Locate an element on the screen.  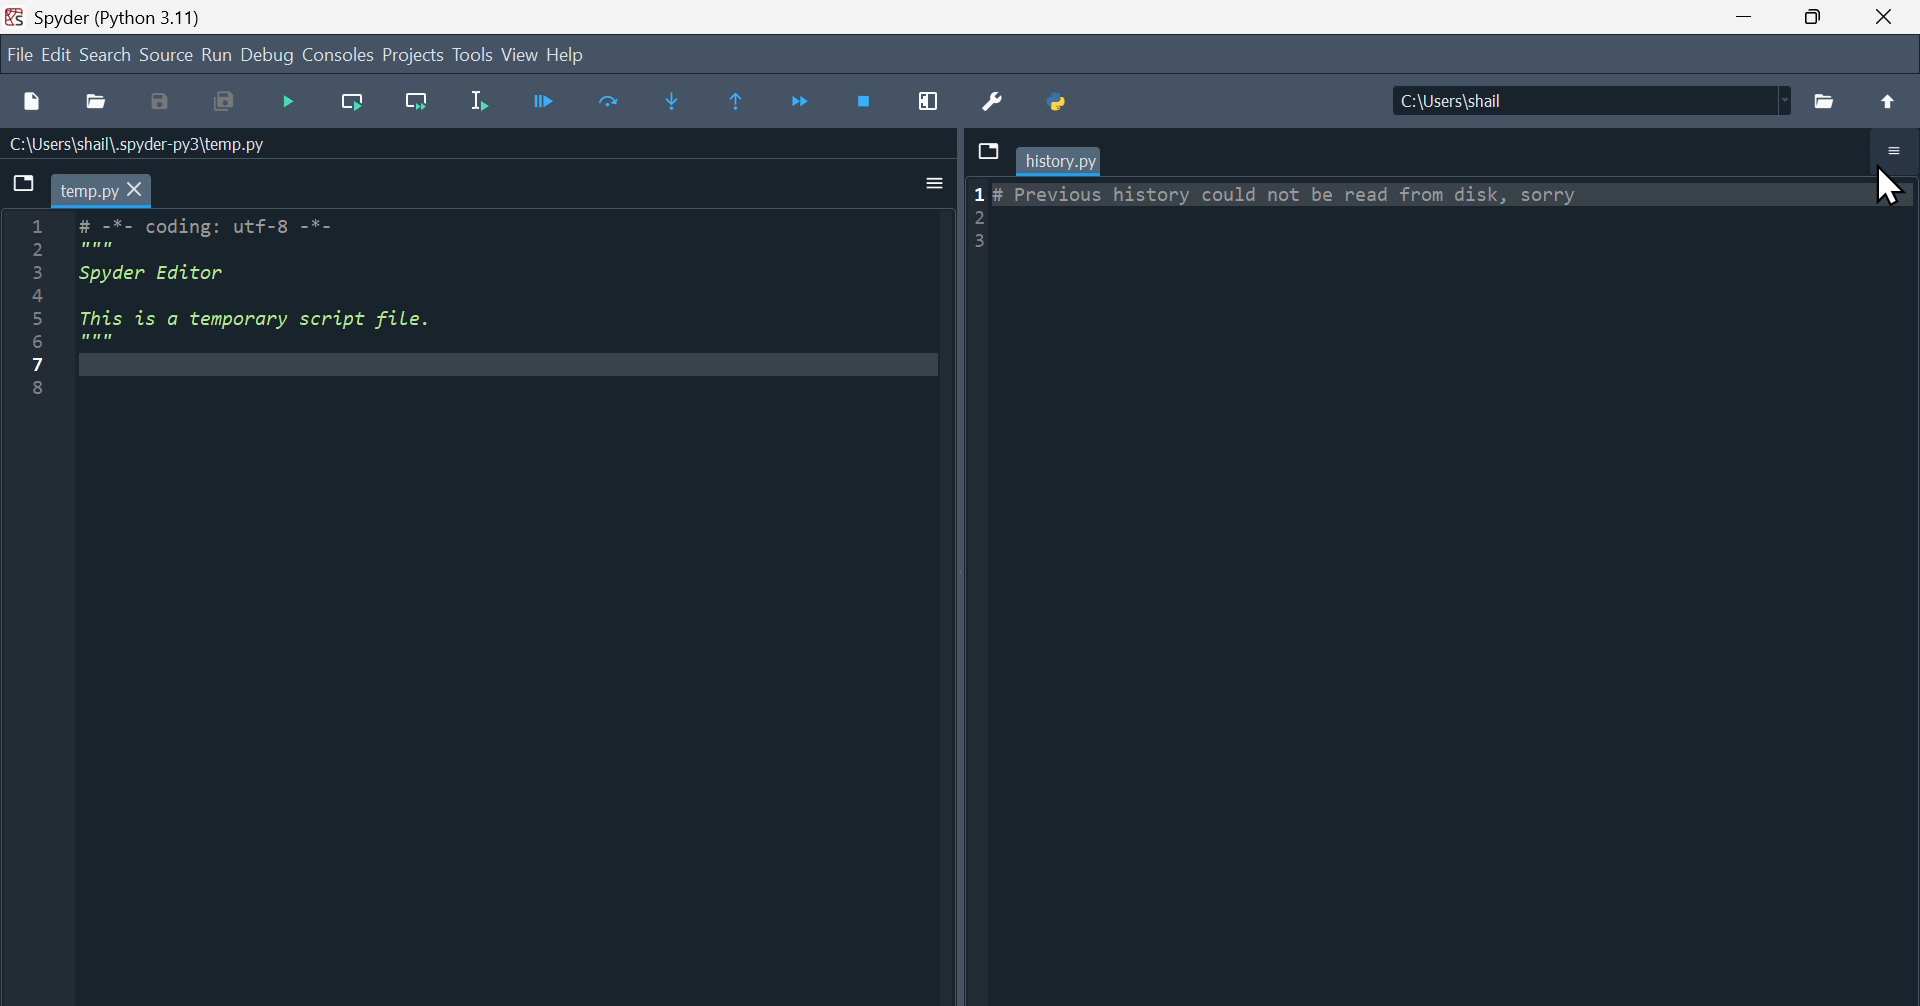
Uparrow is located at coordinates (1888, 100).